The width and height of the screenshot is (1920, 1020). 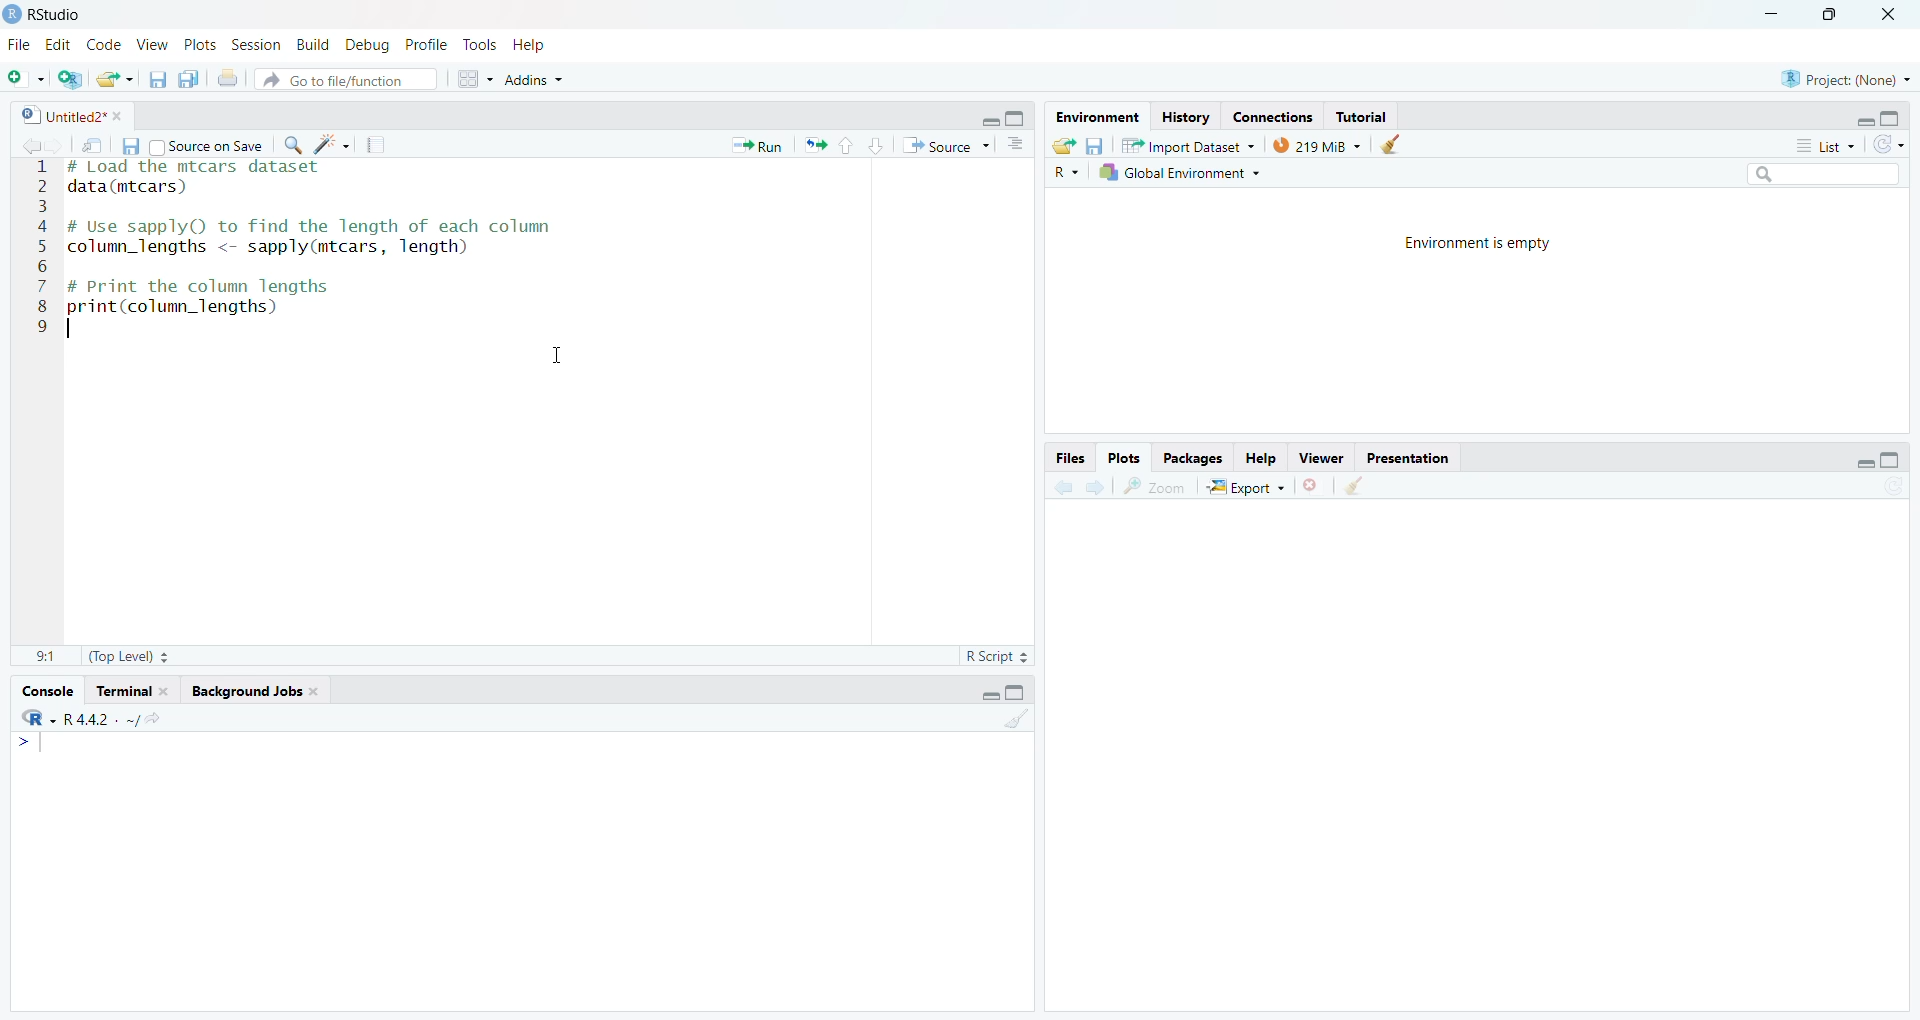 I want to click on Environment is empty, so click(x=1479, y=244).